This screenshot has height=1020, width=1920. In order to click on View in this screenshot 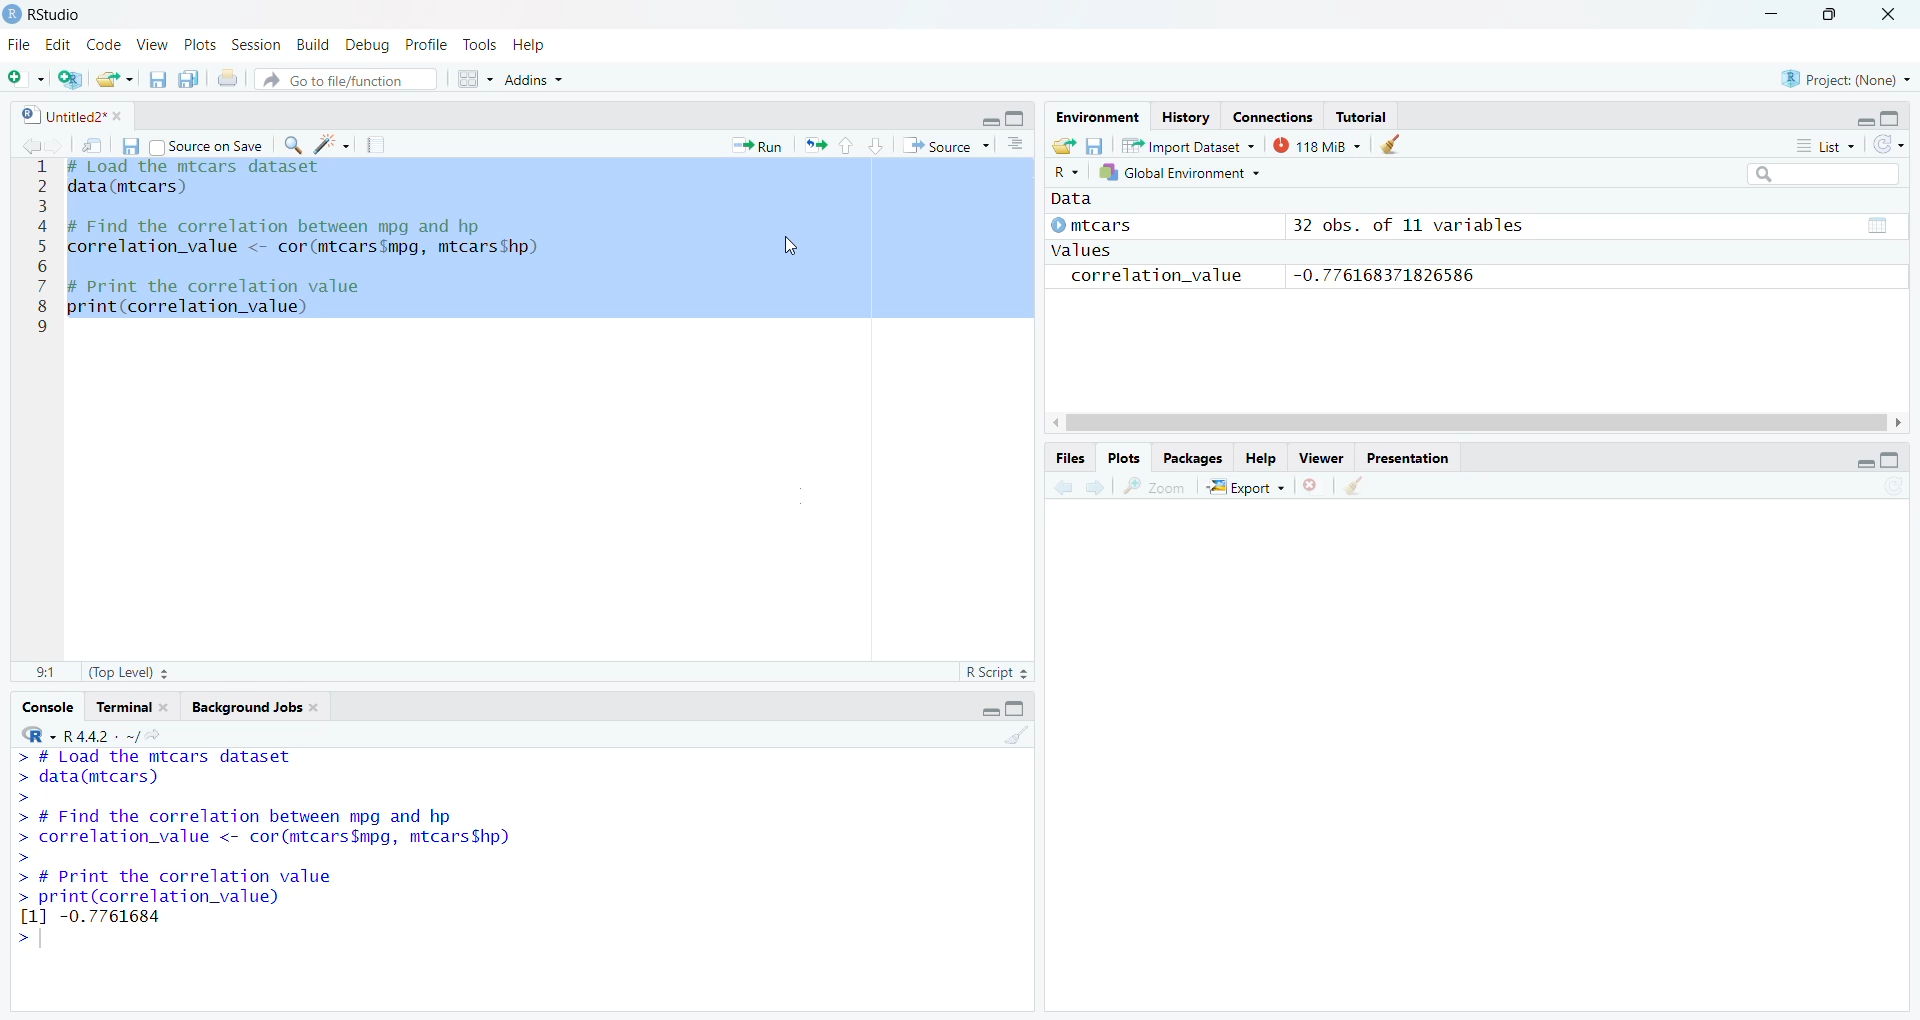, I will do `click(1321, 458)`.